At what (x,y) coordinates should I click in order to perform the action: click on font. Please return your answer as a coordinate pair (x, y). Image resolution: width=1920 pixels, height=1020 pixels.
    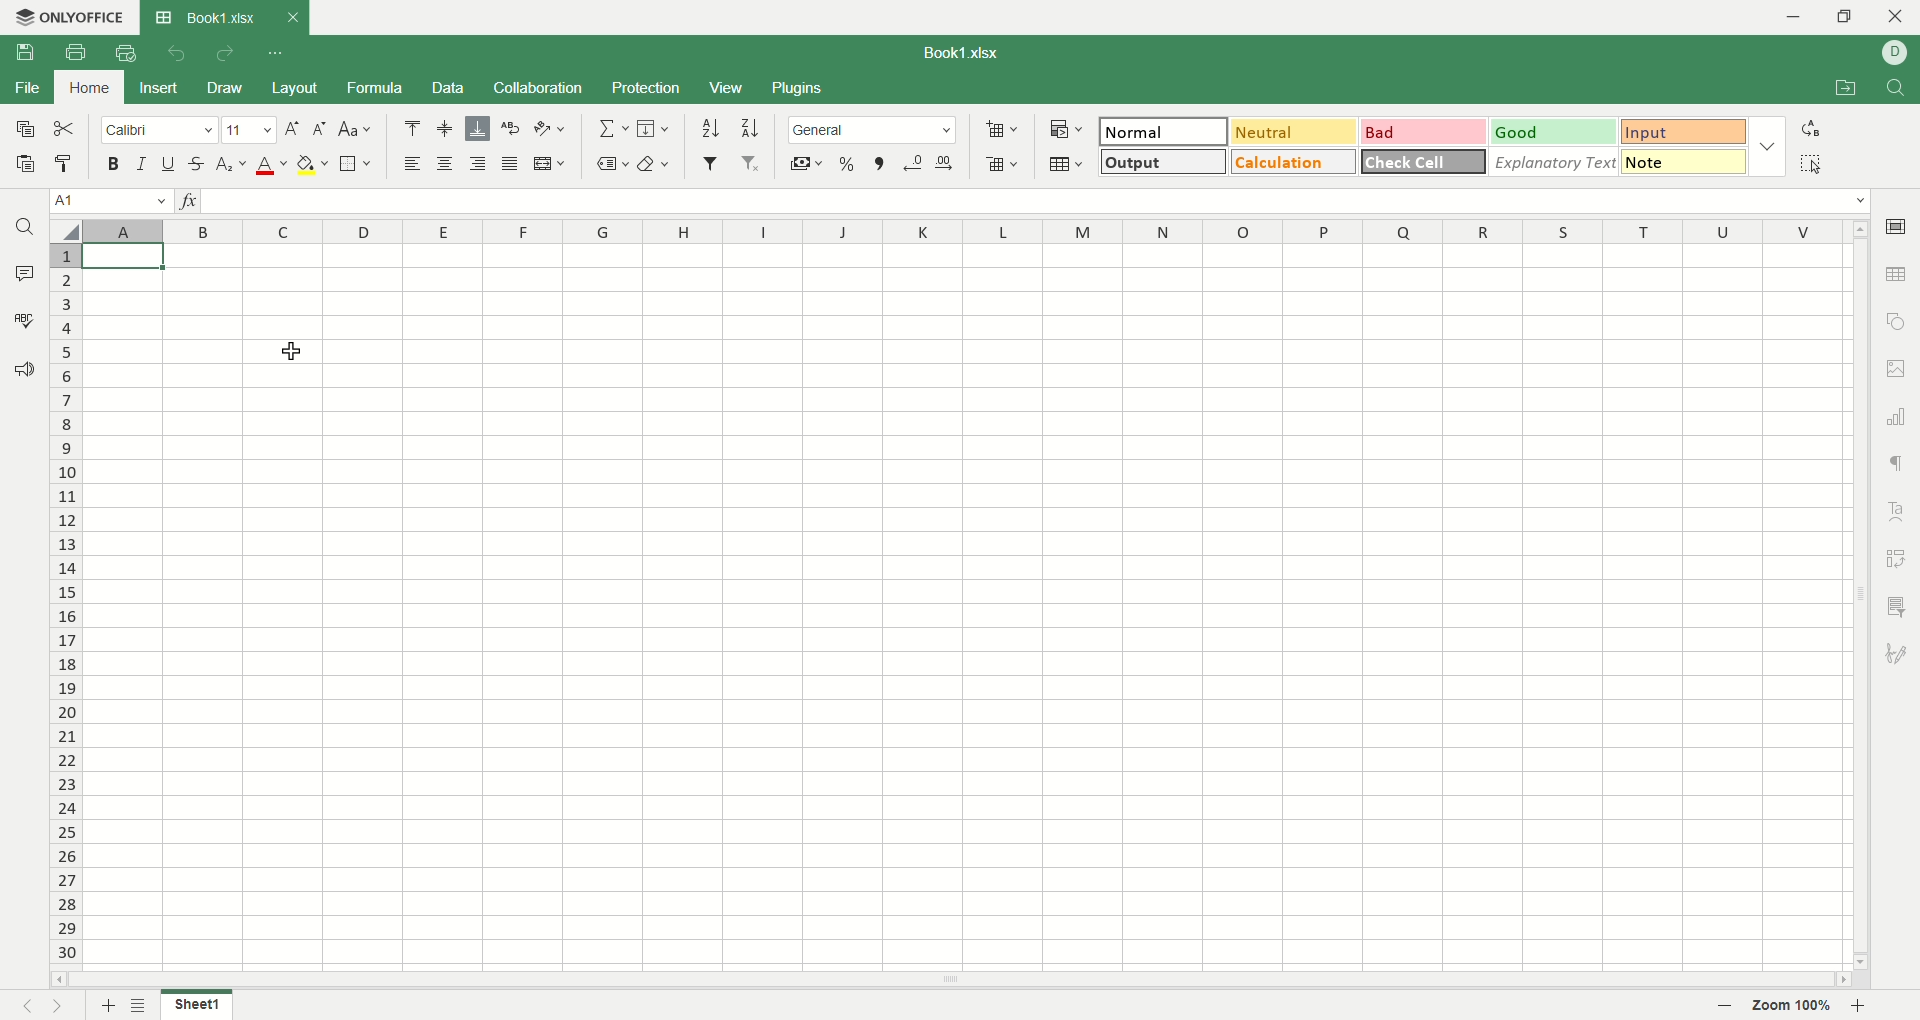
    Looking at the image, I should click on (159, 132).